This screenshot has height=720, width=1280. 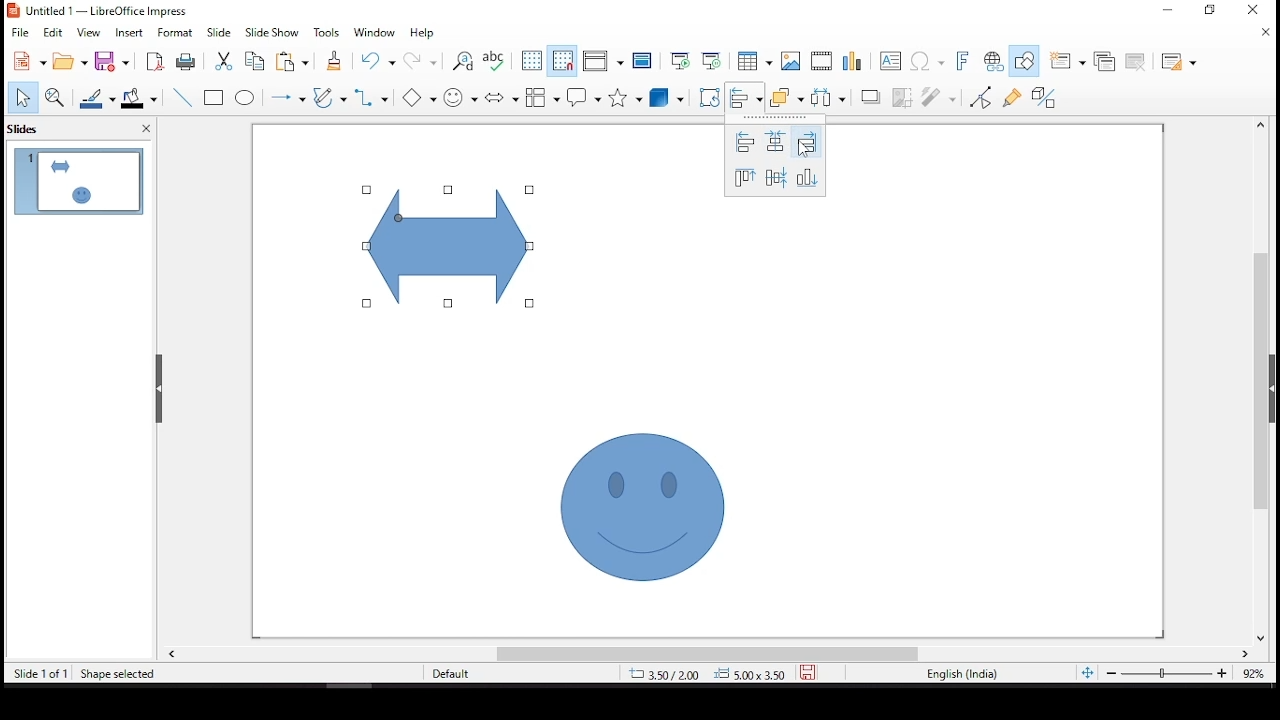 I want to click on zoom slider, so click(x=1167, y=673).